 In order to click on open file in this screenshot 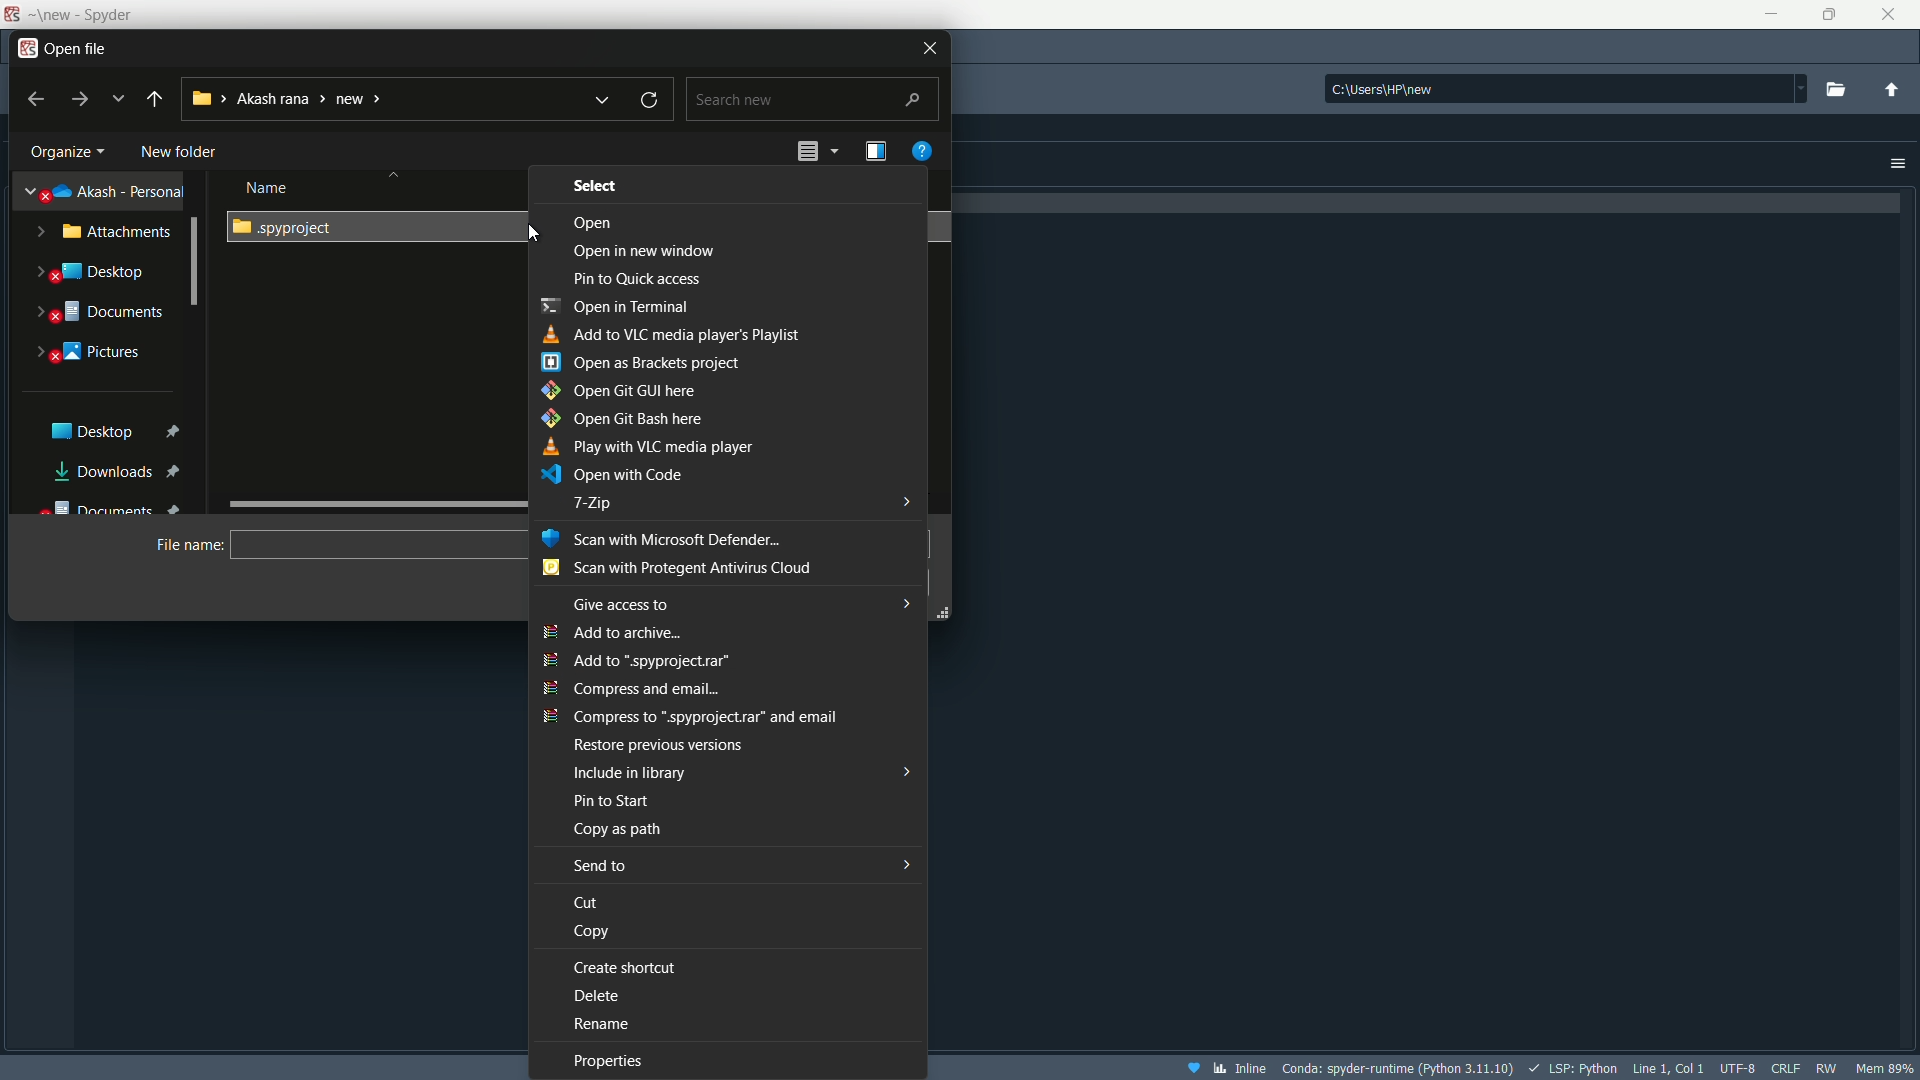, I will do `click(84, 47)`.